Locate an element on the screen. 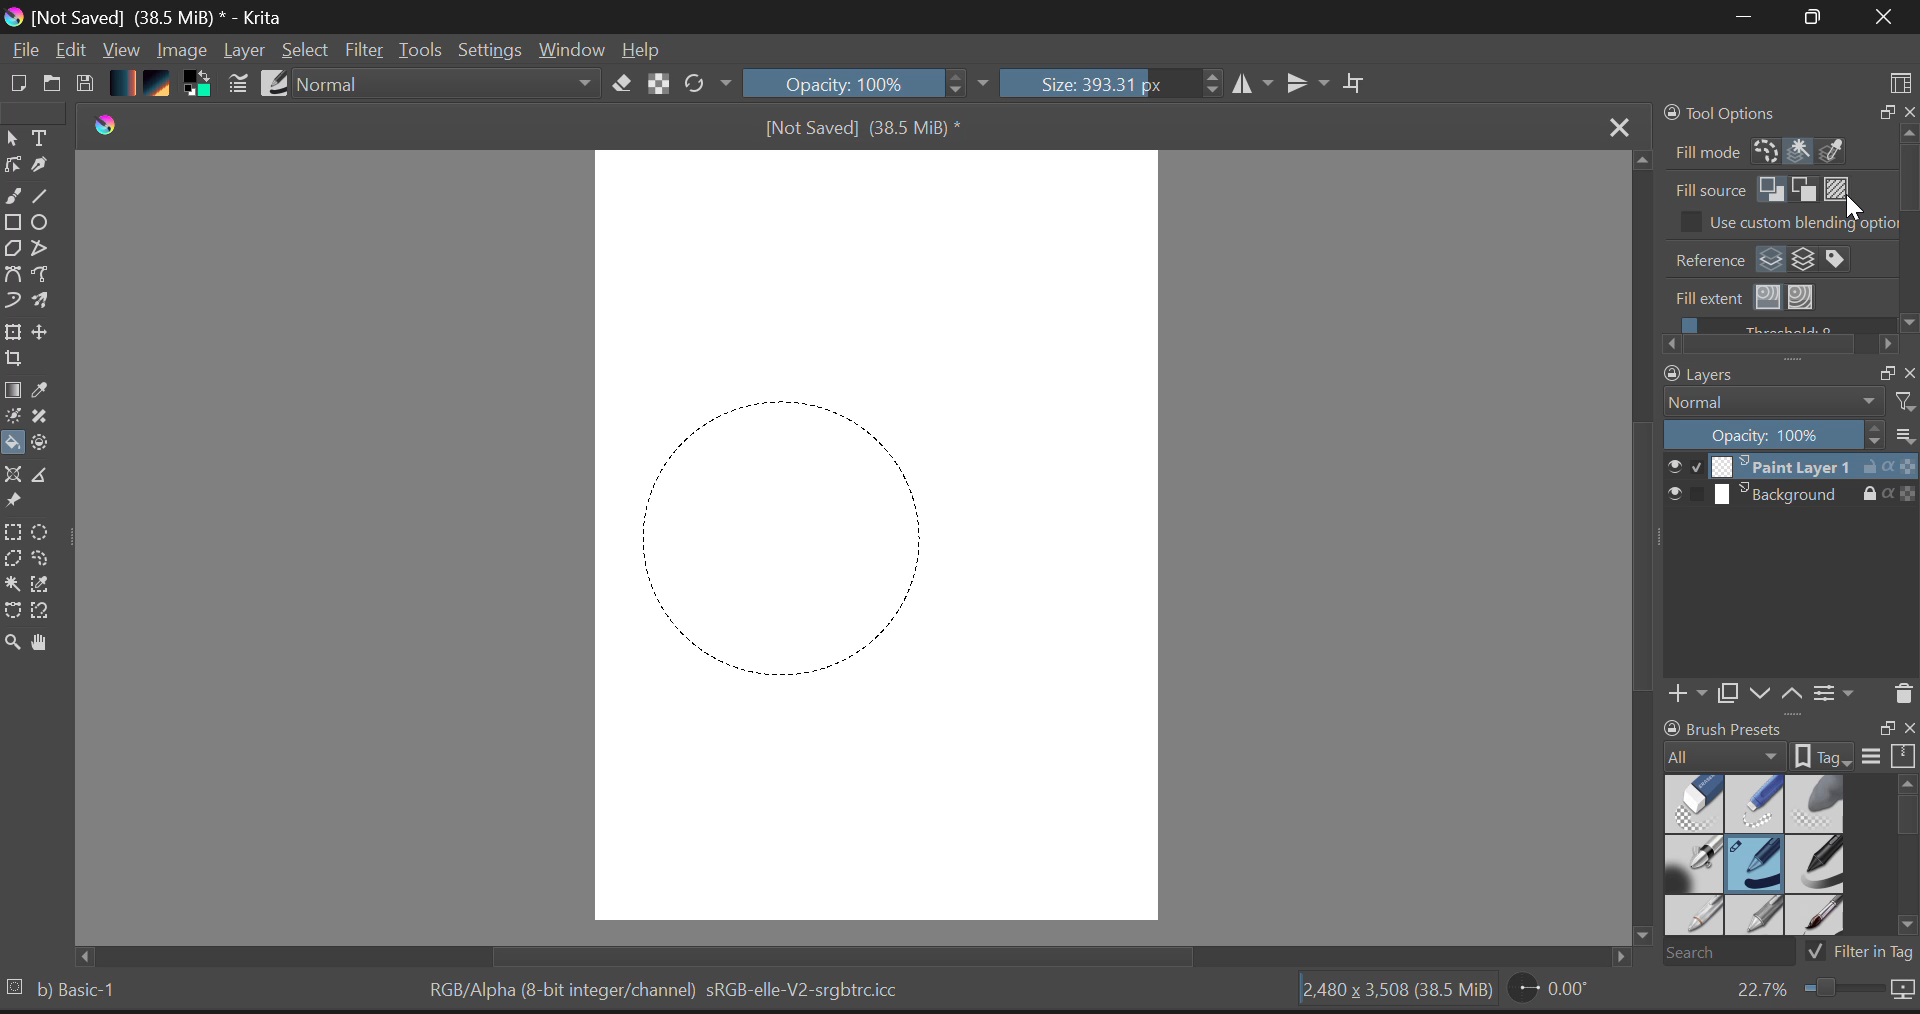  Brush Presets Docker is located at coordinates (1786, 840).